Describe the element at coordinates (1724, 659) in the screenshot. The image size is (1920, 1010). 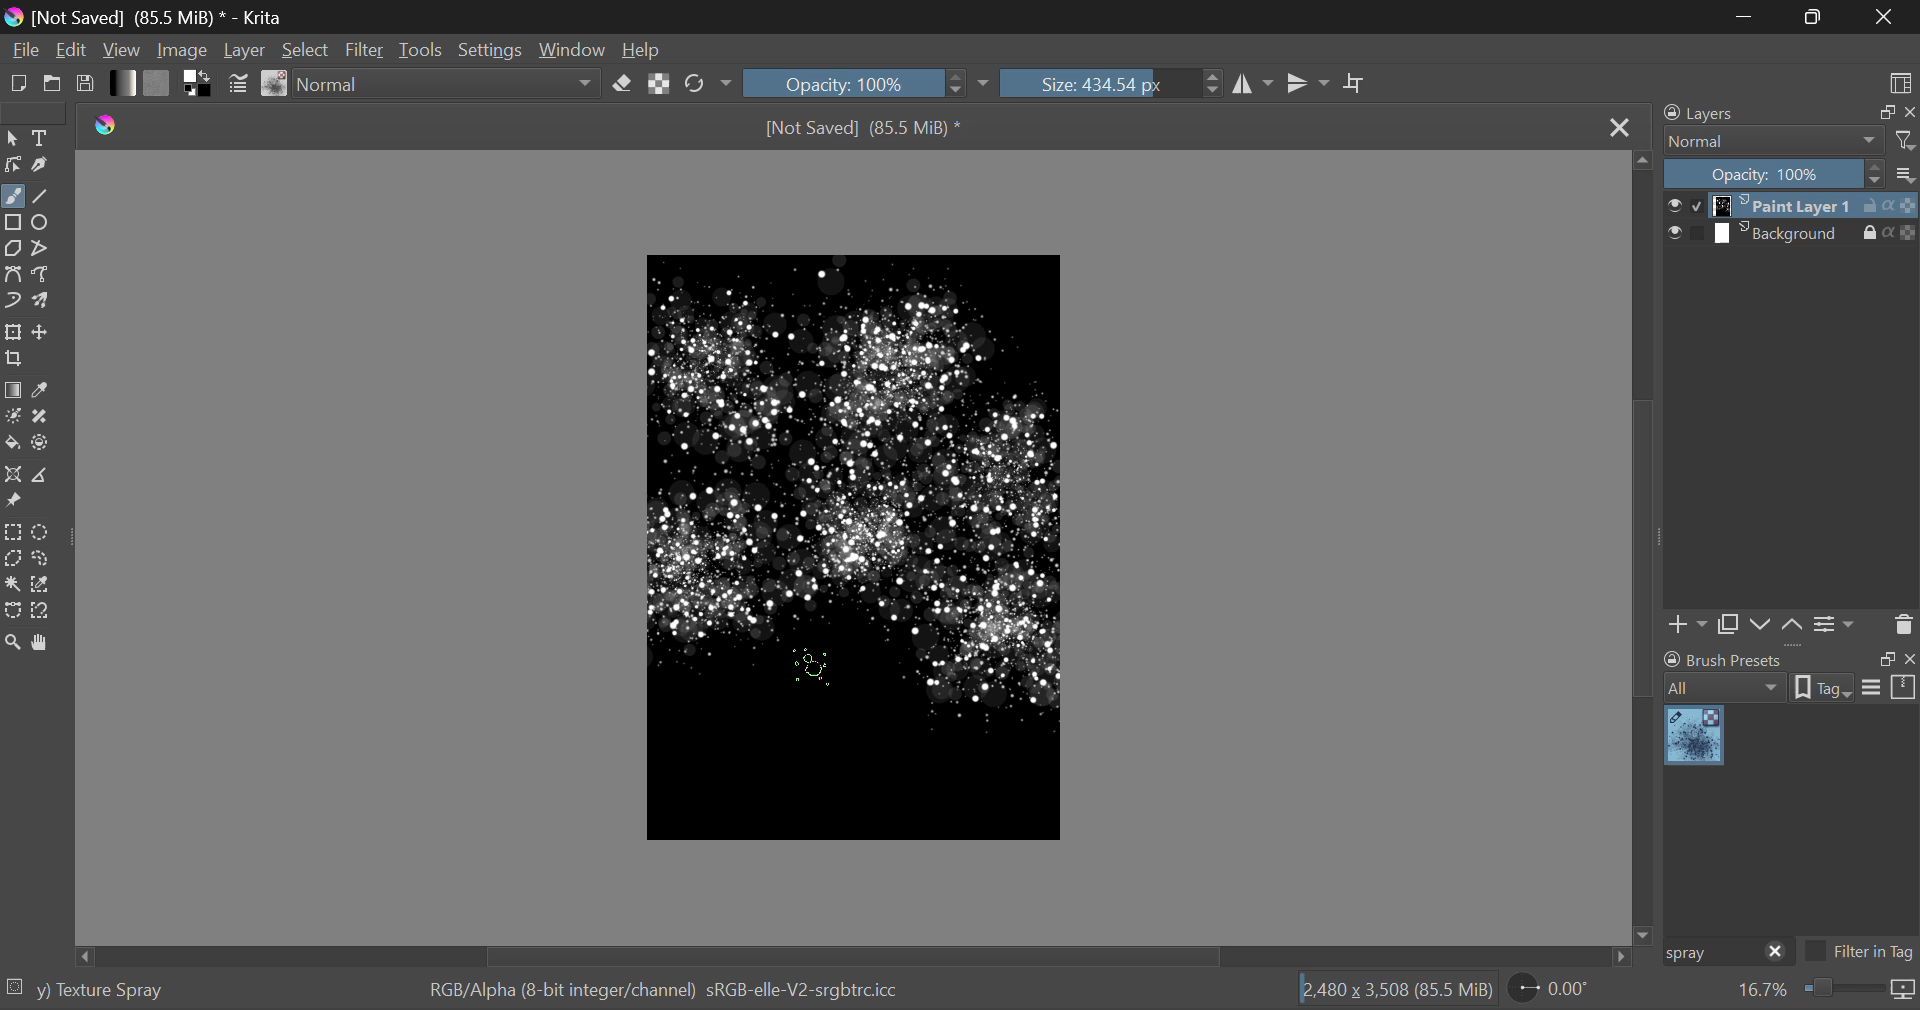
I see `brush presets ` at that location.